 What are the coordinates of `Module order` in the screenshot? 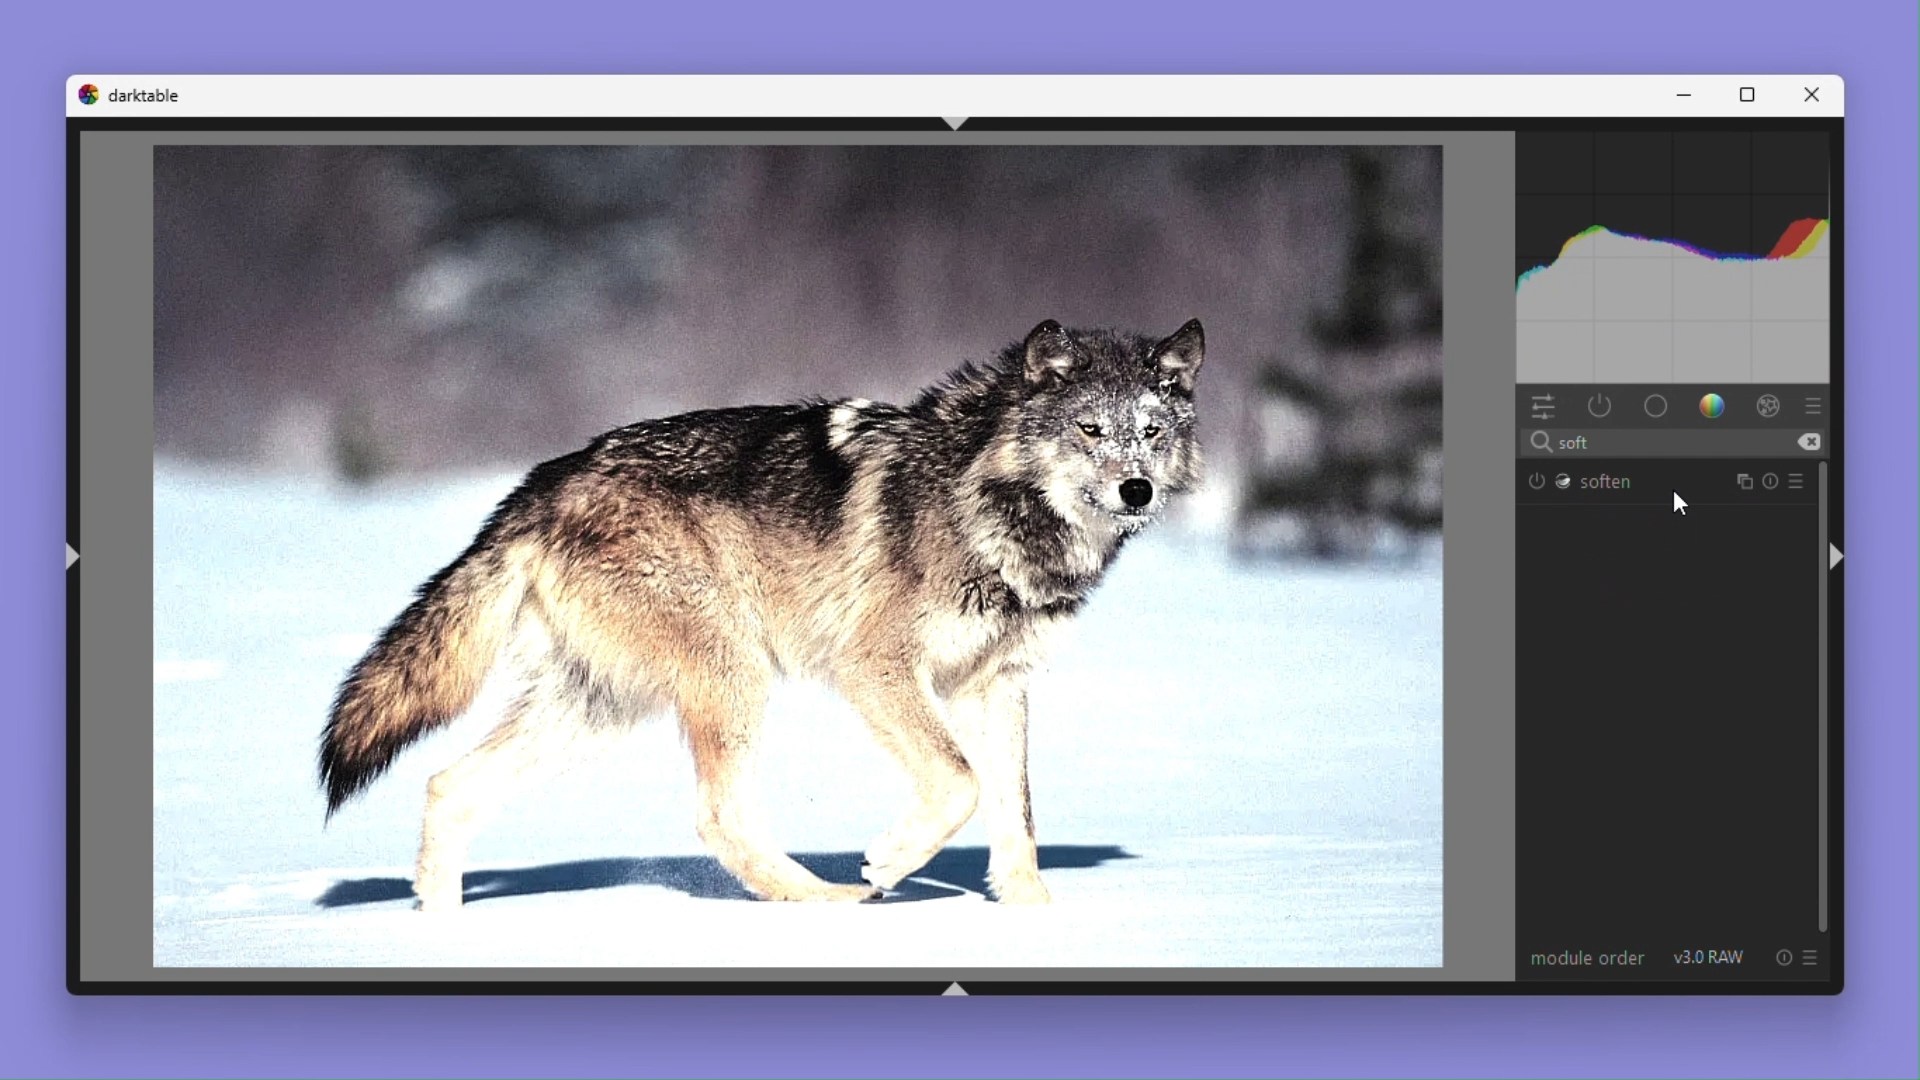 It's located at (1584, 956).